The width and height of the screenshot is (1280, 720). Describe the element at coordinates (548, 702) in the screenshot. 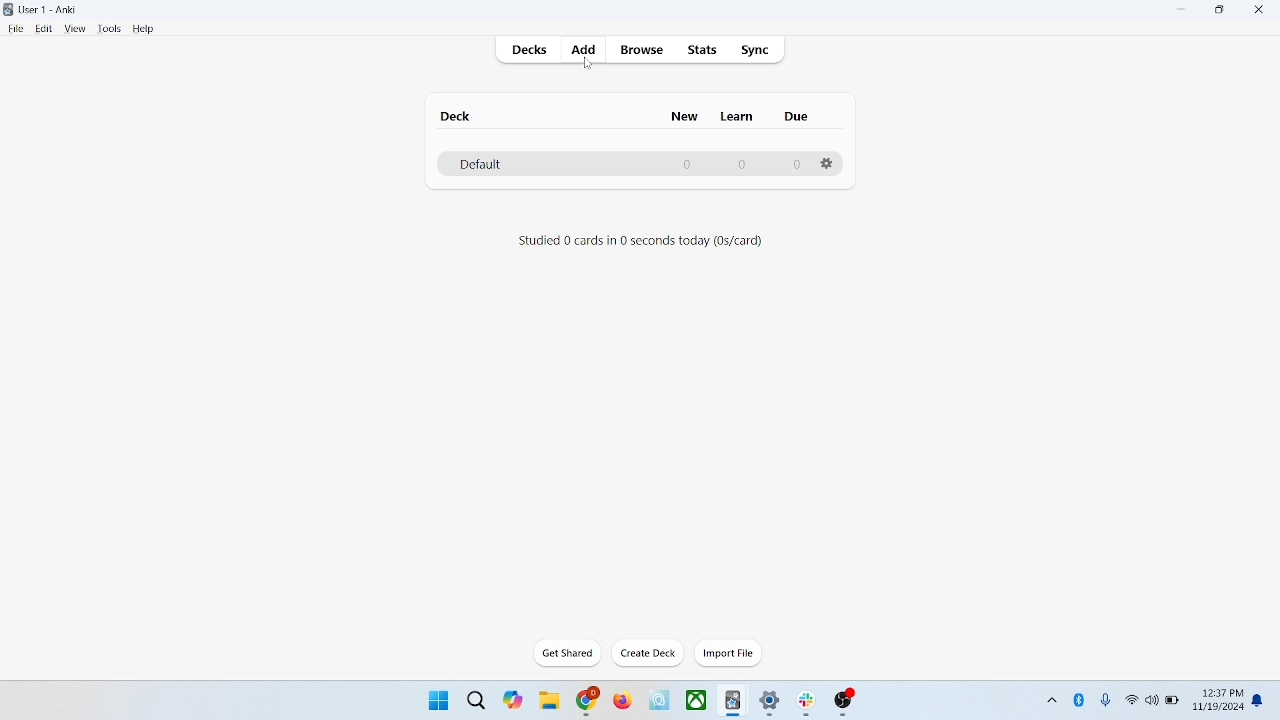

I see `folder` at that location.